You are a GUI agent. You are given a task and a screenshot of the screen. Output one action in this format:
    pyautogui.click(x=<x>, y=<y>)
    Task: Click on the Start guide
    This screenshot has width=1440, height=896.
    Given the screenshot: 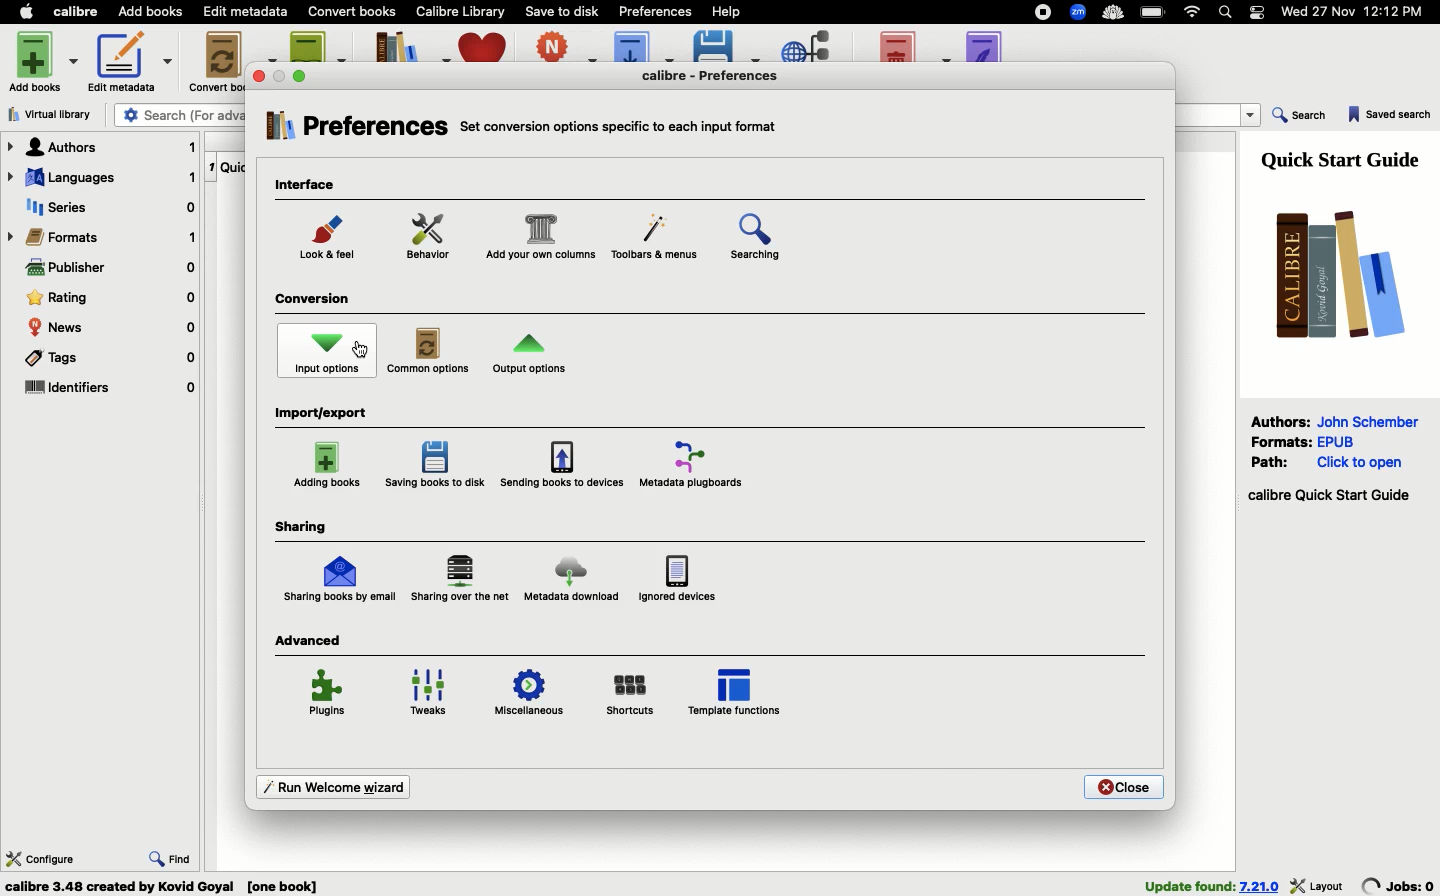 What is the action you would take?
    pyautogui.click(x=1328, y=496)
    